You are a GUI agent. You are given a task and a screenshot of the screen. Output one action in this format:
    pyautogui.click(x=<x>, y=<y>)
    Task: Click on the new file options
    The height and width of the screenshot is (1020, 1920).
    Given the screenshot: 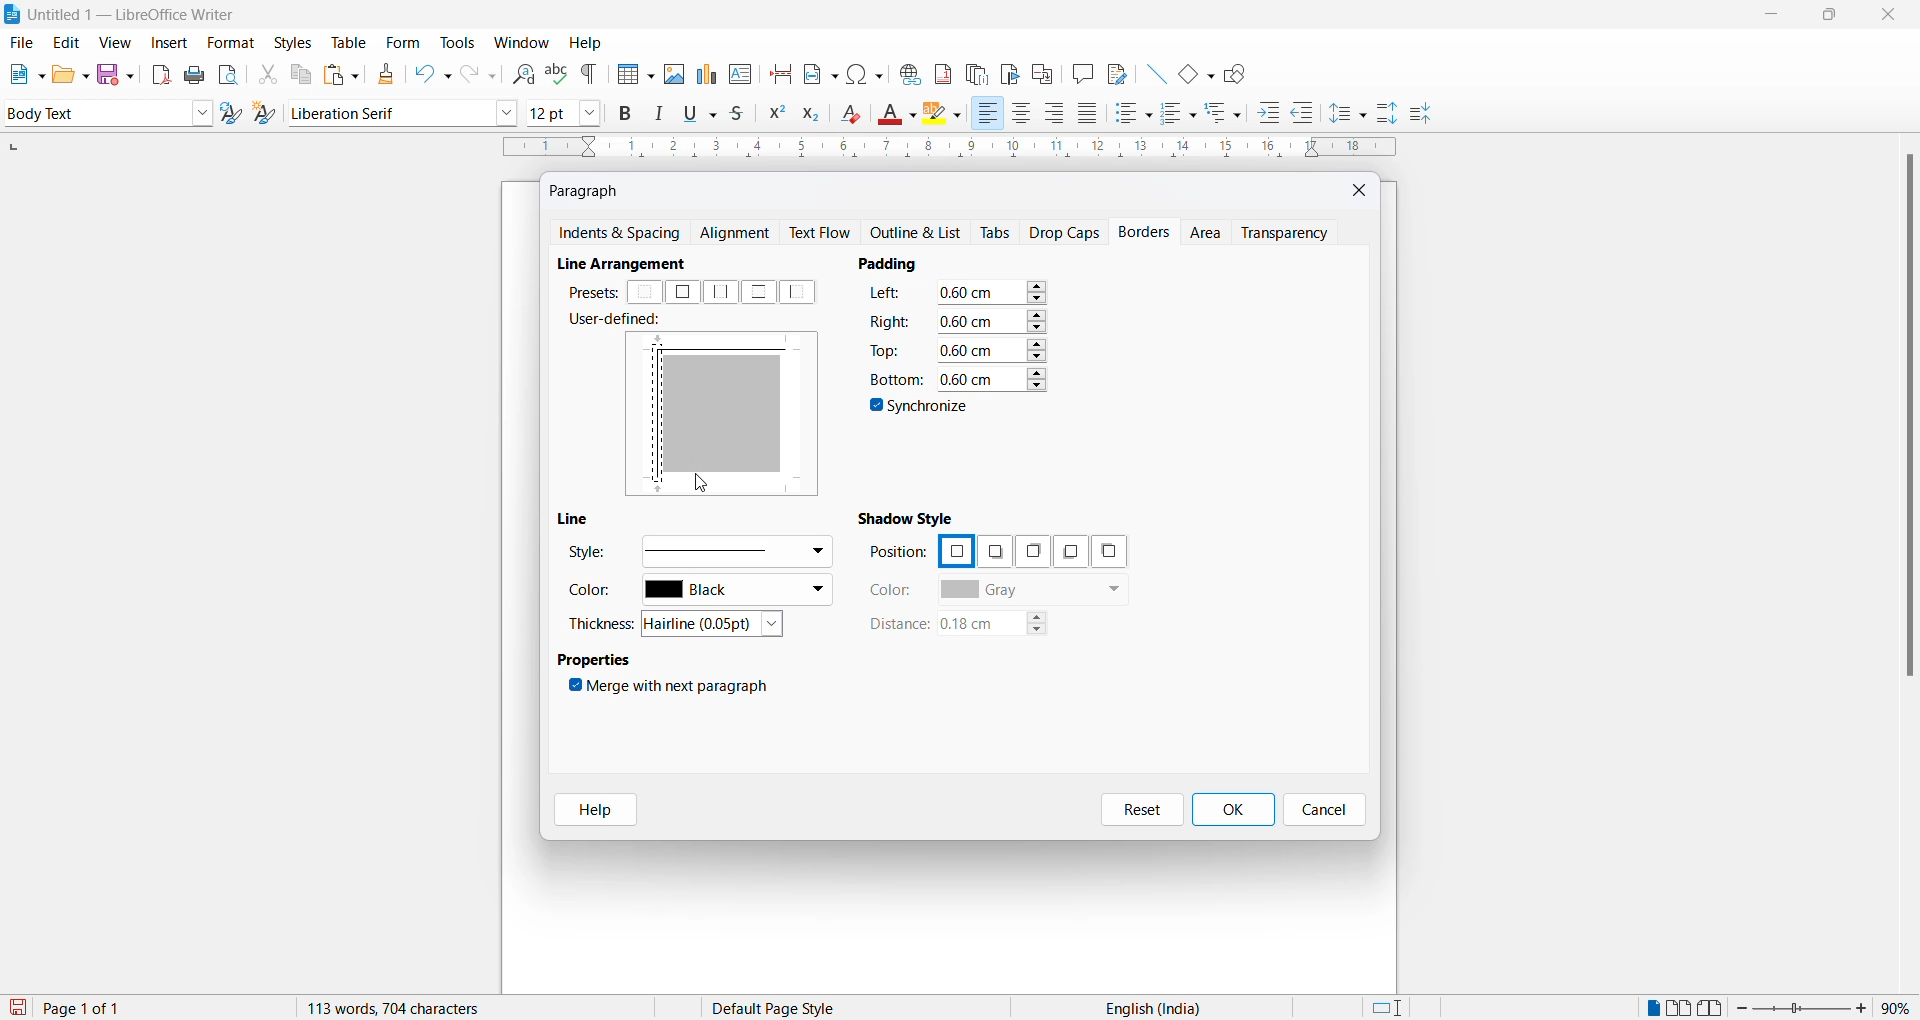 What is the action you would take?
    pyautogui.click(x=22, y=74)
    